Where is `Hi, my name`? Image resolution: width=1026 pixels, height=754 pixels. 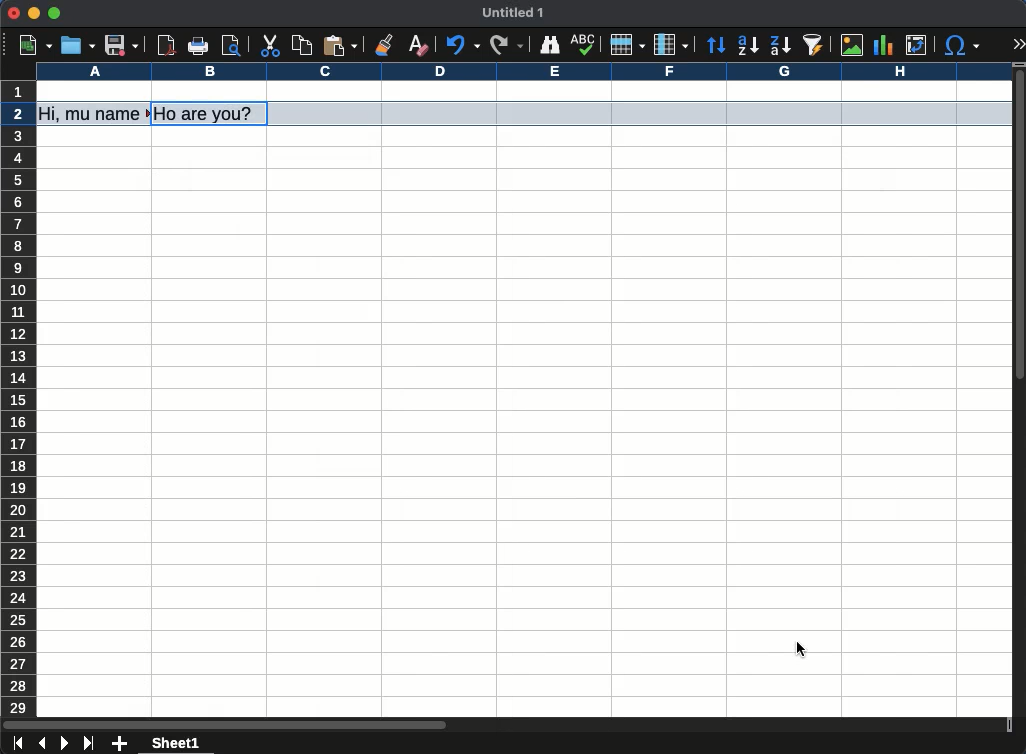 Hi, my name is located at coordinates (94, 114).